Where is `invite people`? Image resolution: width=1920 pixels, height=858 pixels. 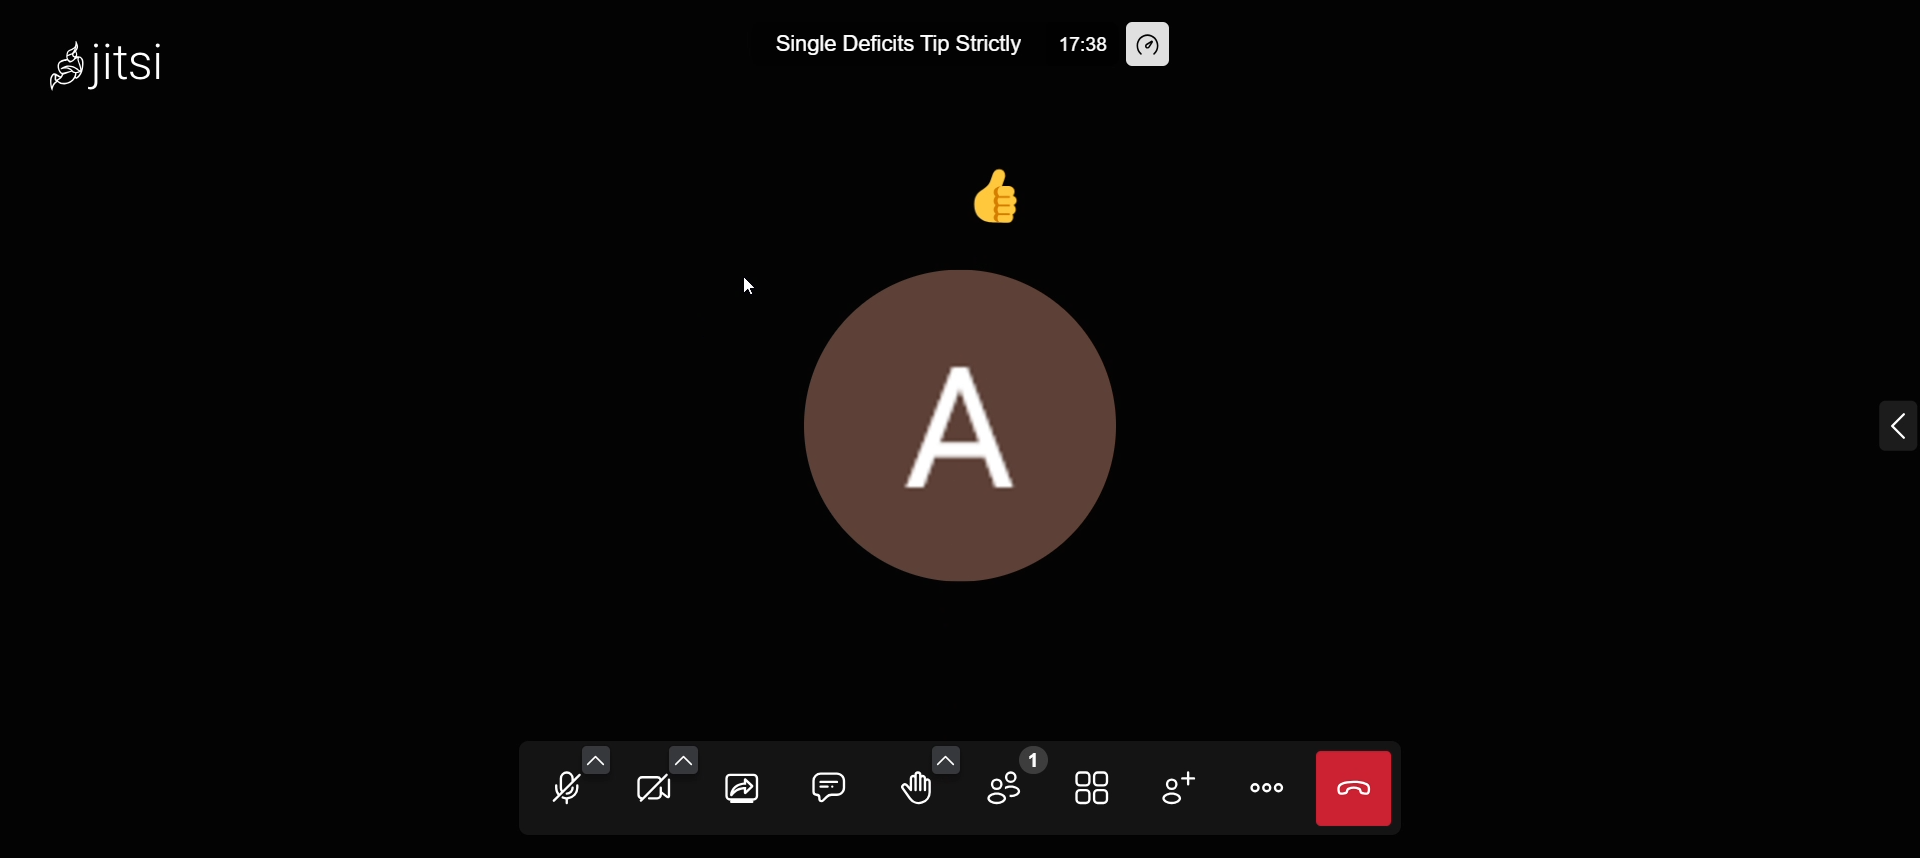
invite people is located at coordinates (1180, 794).